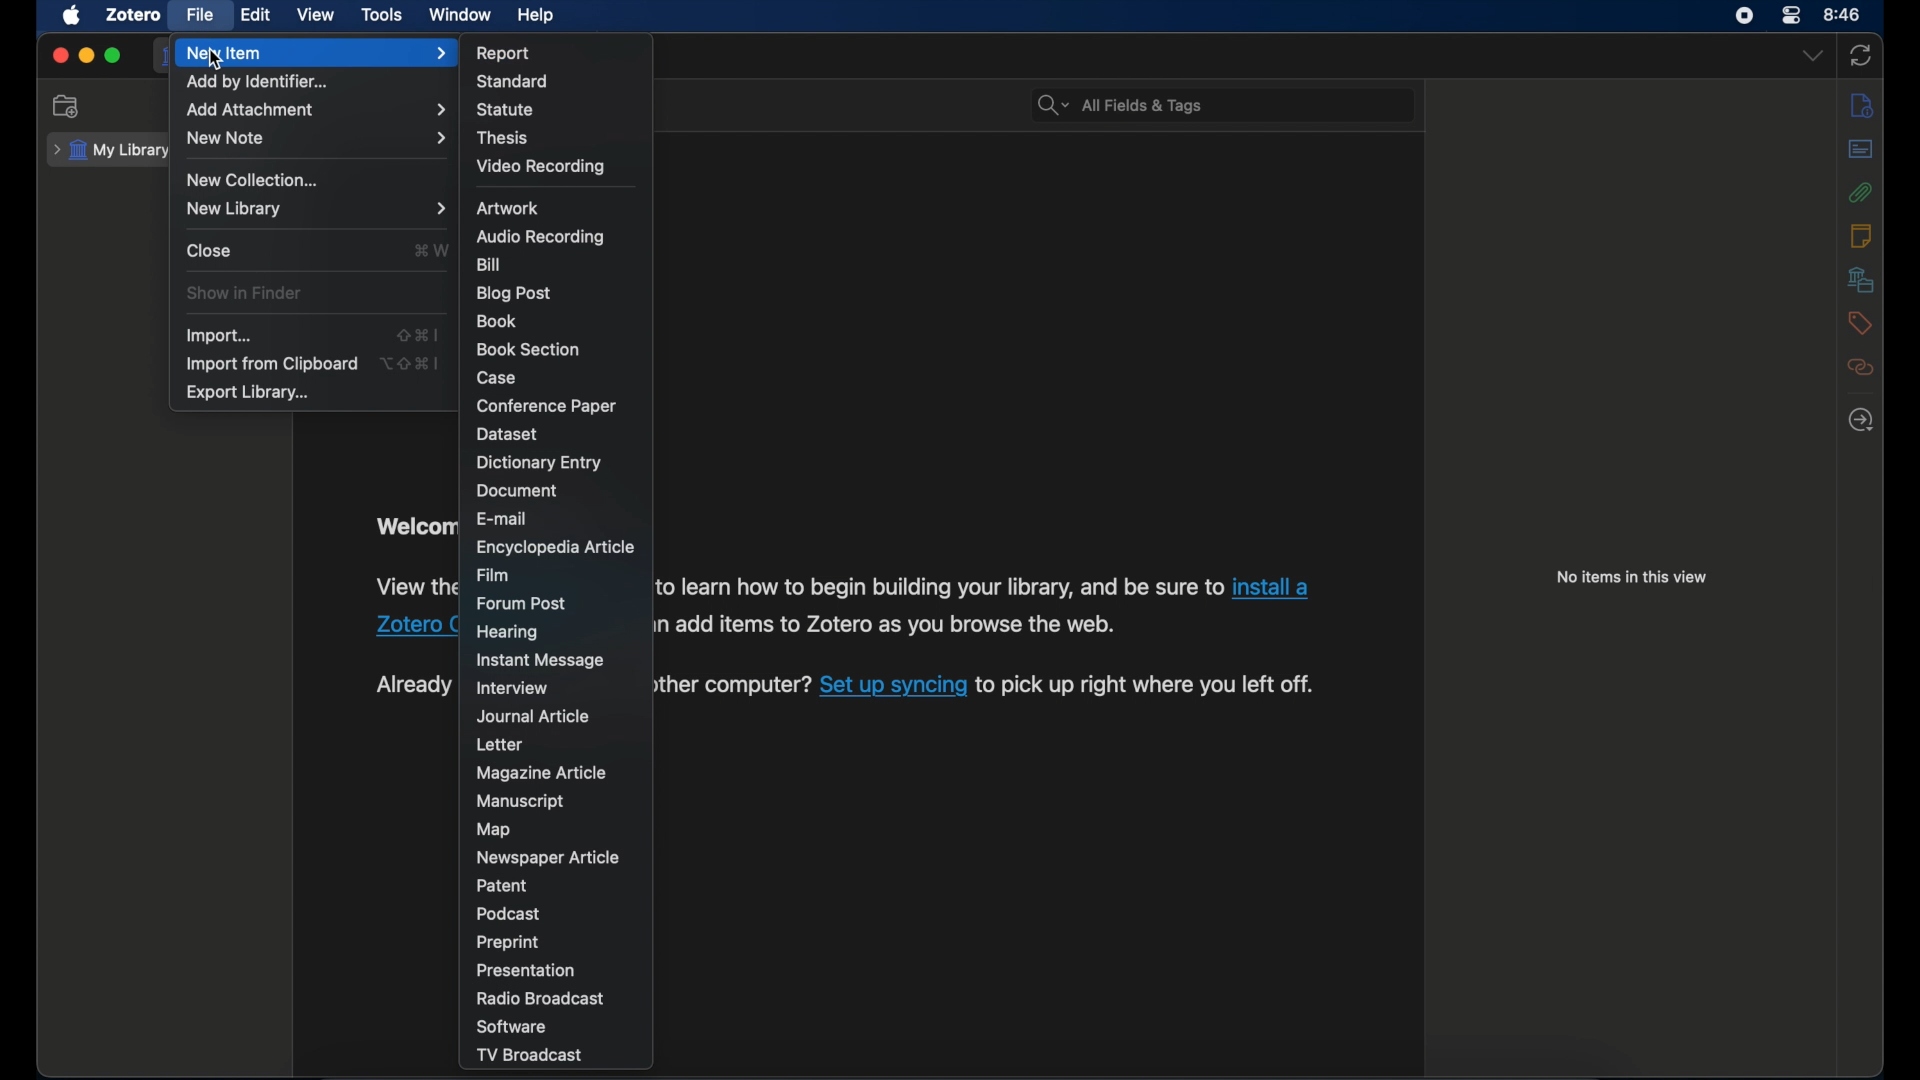  Describe the element at coordinates (891, 627) in the screenshot. I see `View the Quick Start Guide to learn how to begin building your library, and be sure to install a
Zotero Connector so you can add items to Zotero as you browse the web.` at that location.